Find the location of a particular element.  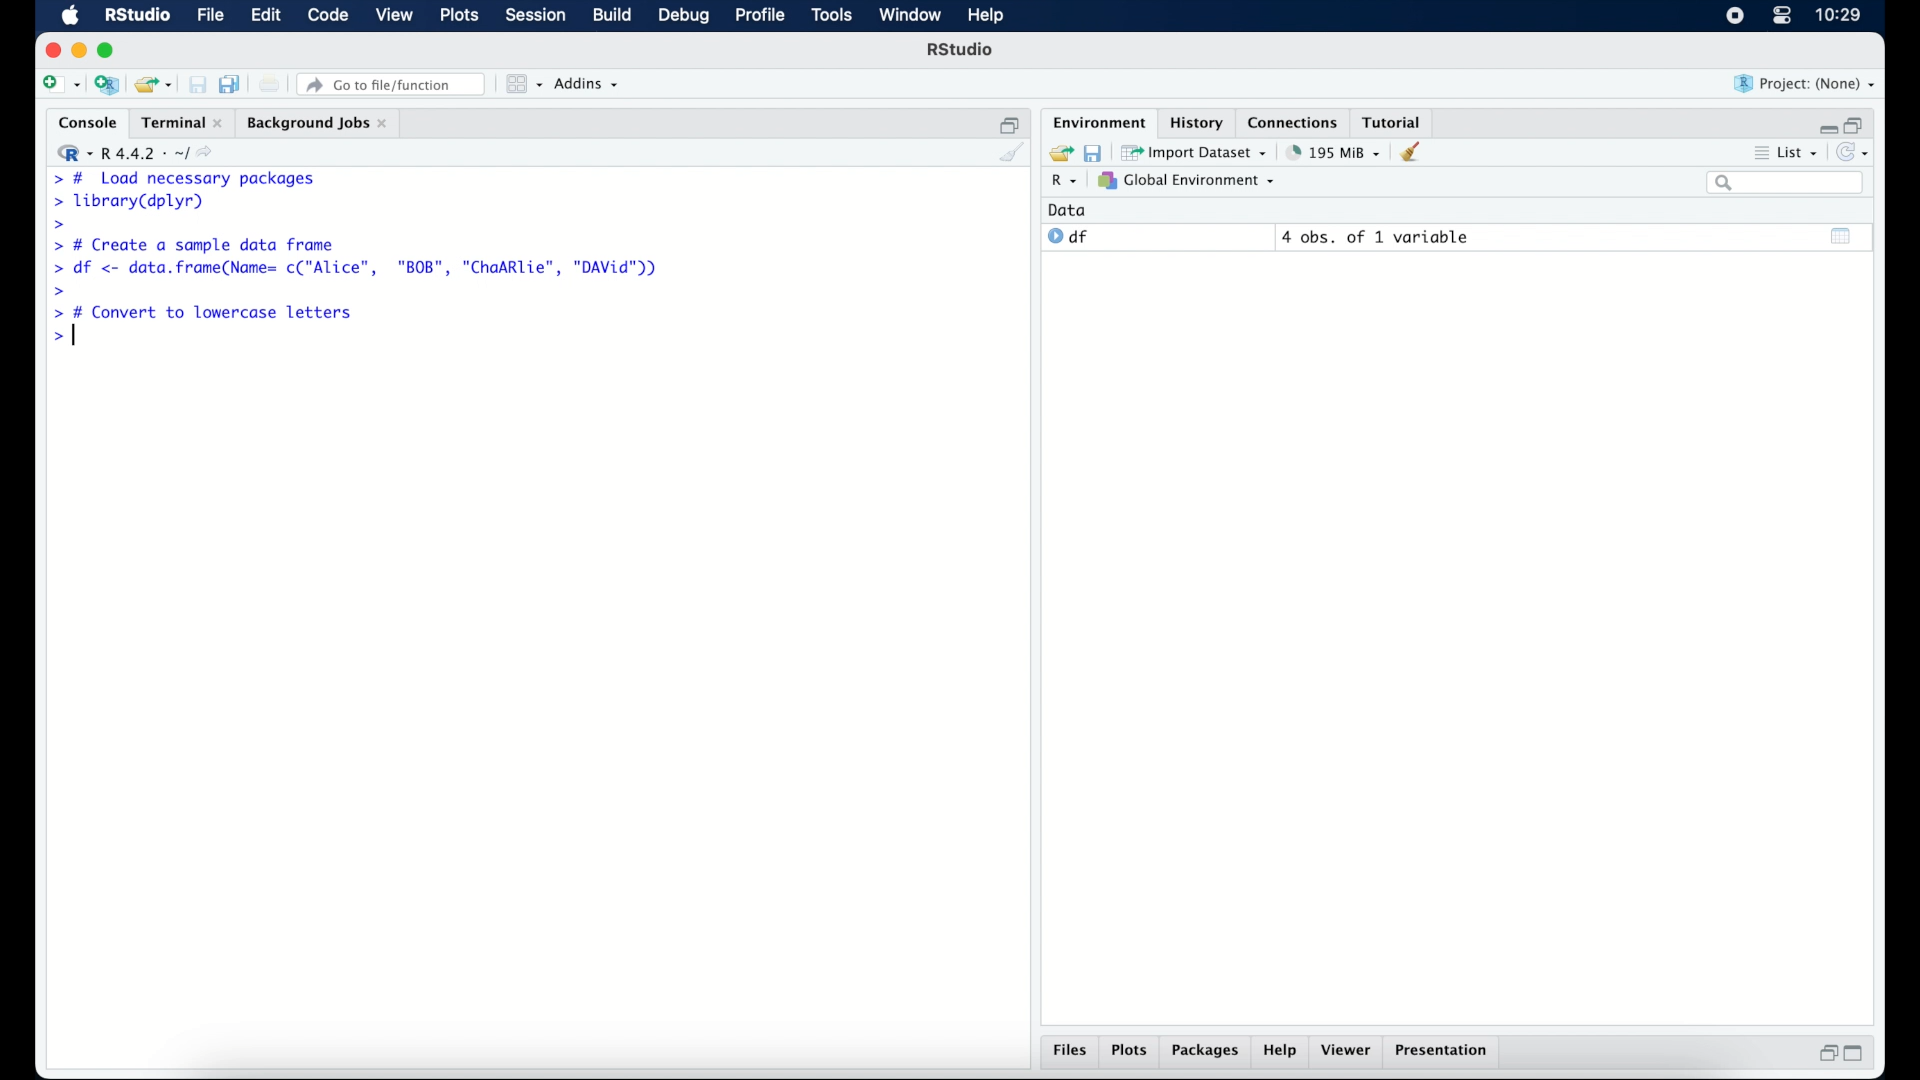

command prompt is located at coordinates (66, 339).